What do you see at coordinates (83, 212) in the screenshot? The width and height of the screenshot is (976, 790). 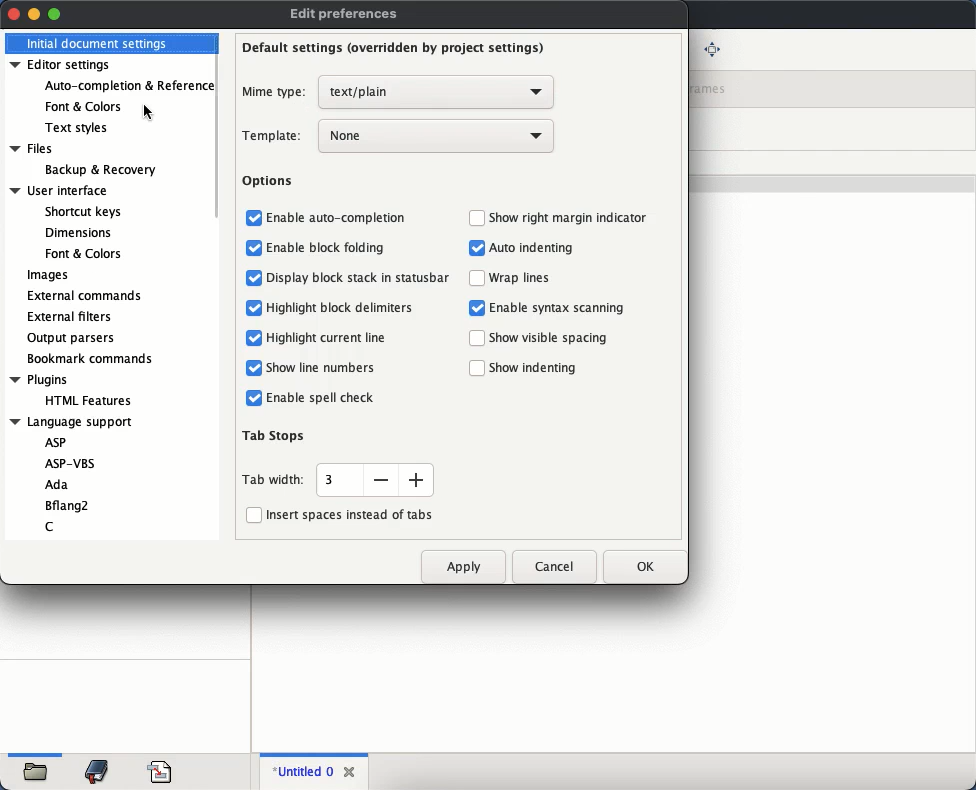 I see `shortcut keys` at bounding box center [83, 212].